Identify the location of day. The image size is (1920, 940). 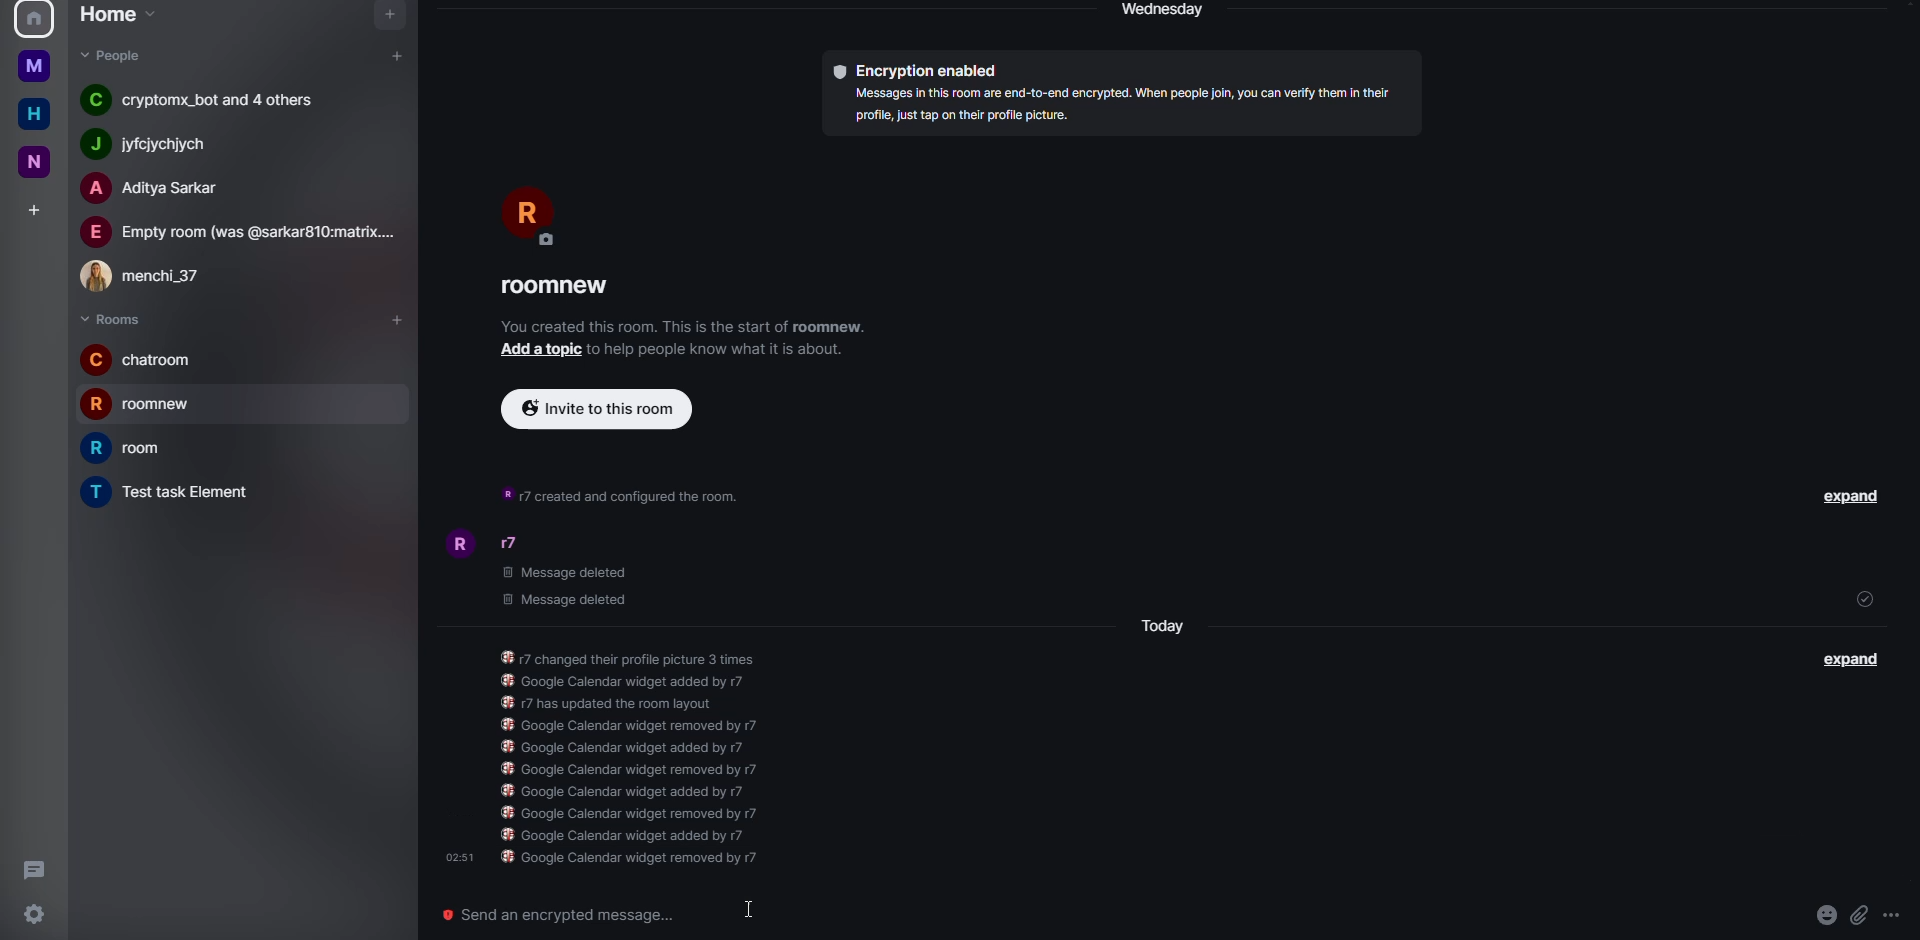
(1166, 12).